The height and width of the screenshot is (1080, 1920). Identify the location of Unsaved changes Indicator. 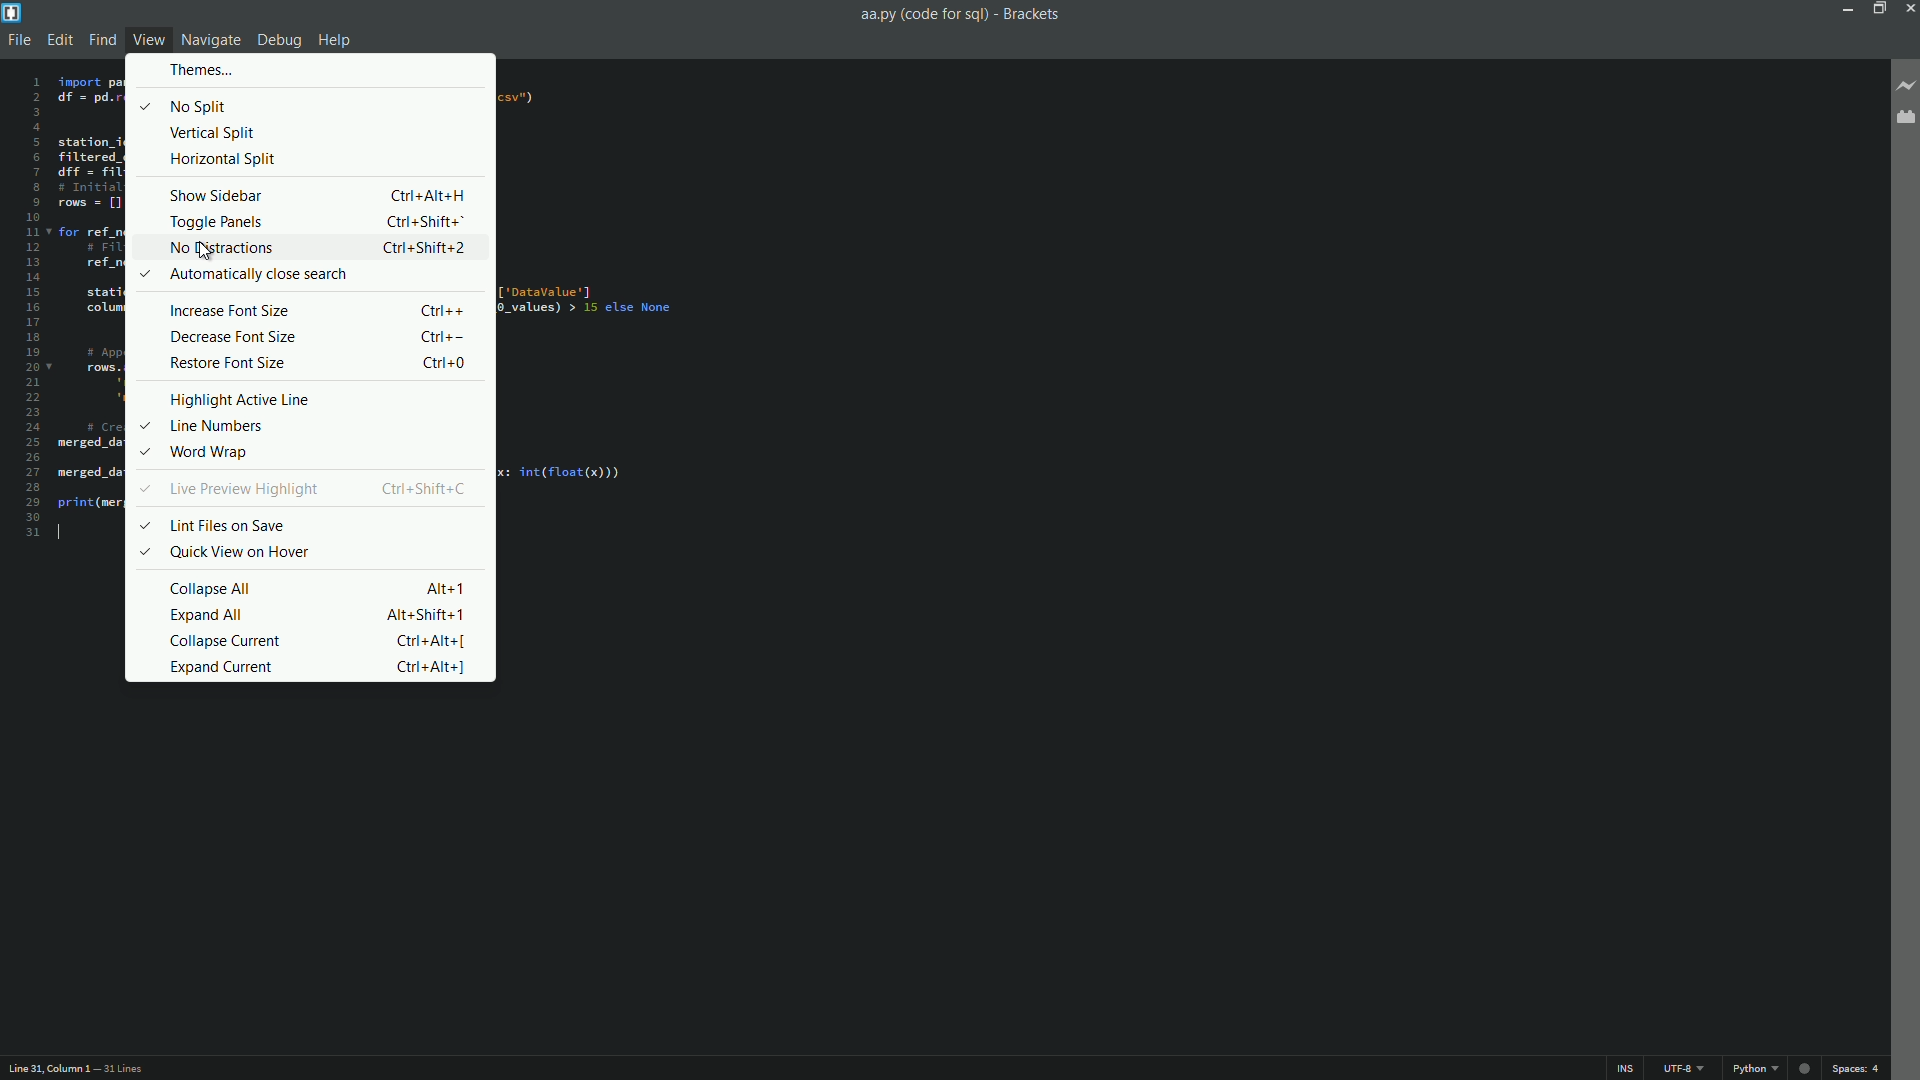
(1805, 1064).